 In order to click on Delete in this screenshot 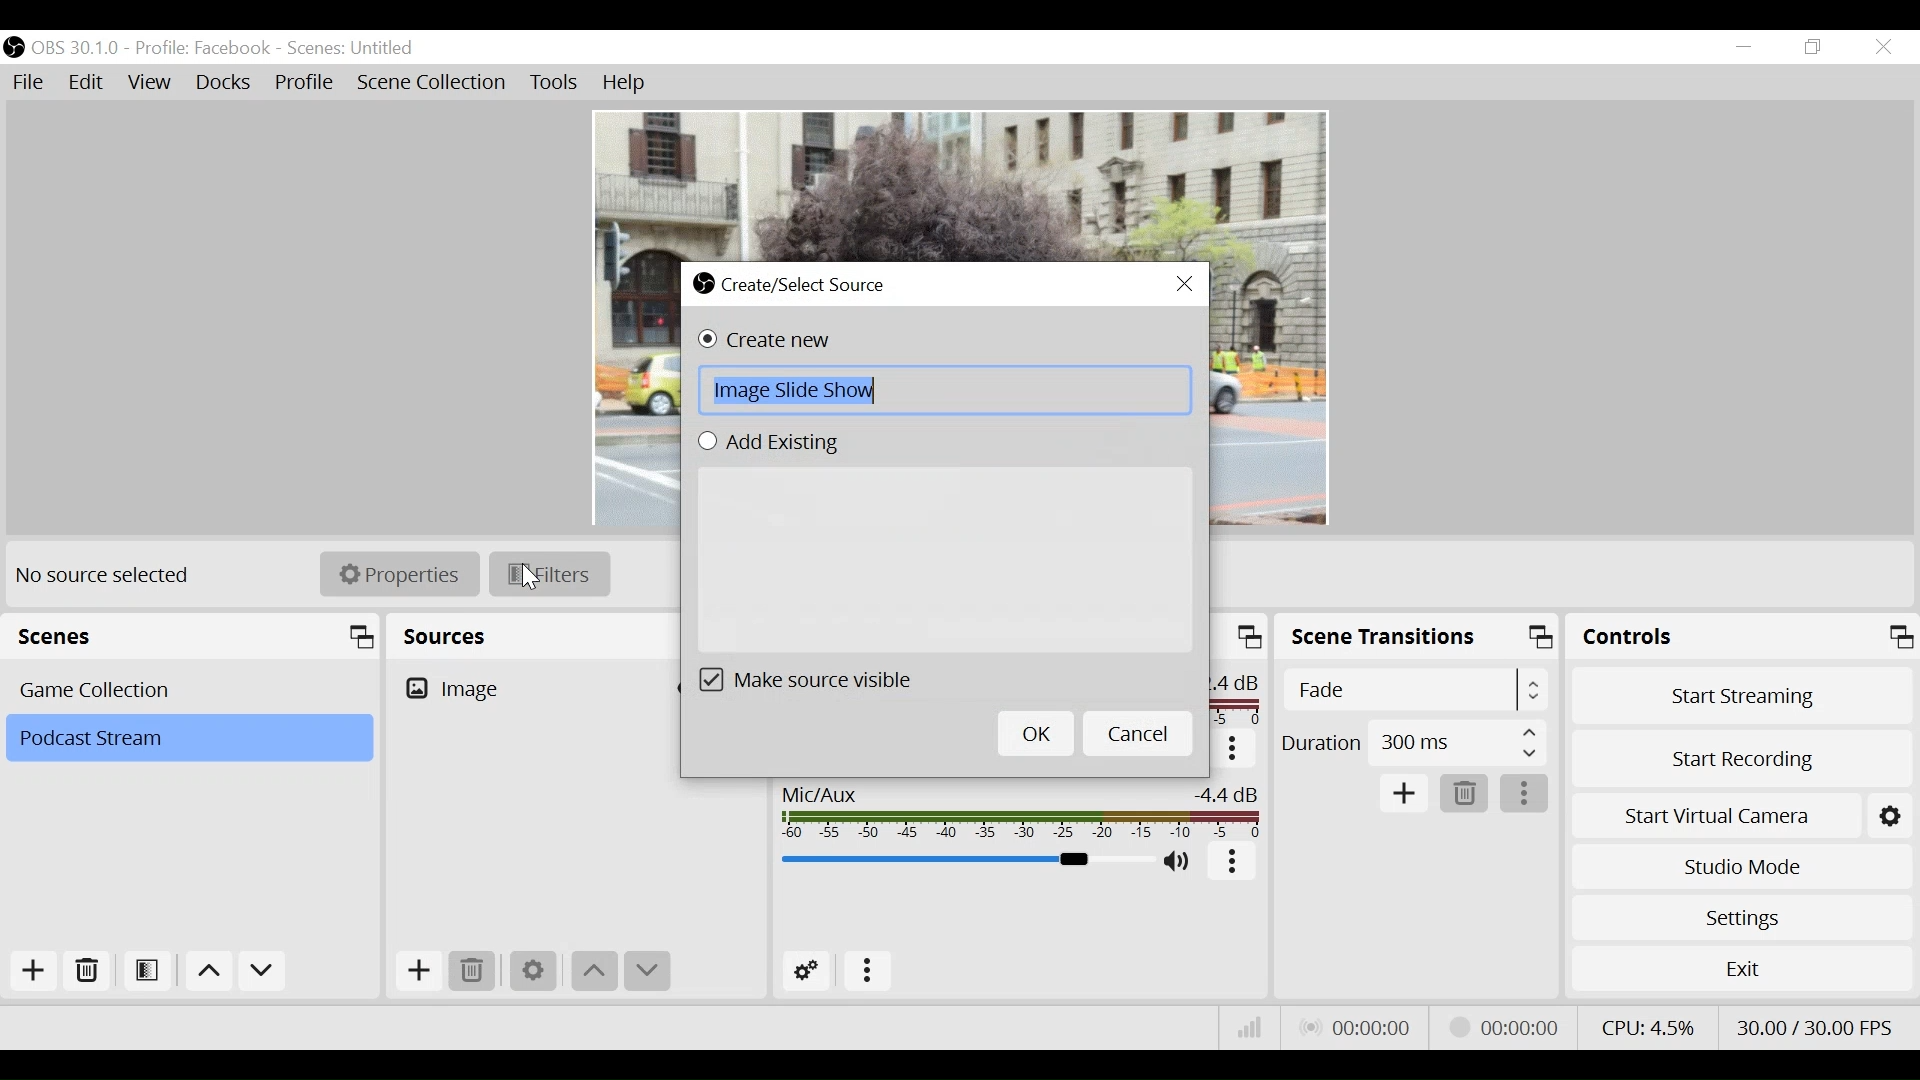, I will do `click(475, 972)`.